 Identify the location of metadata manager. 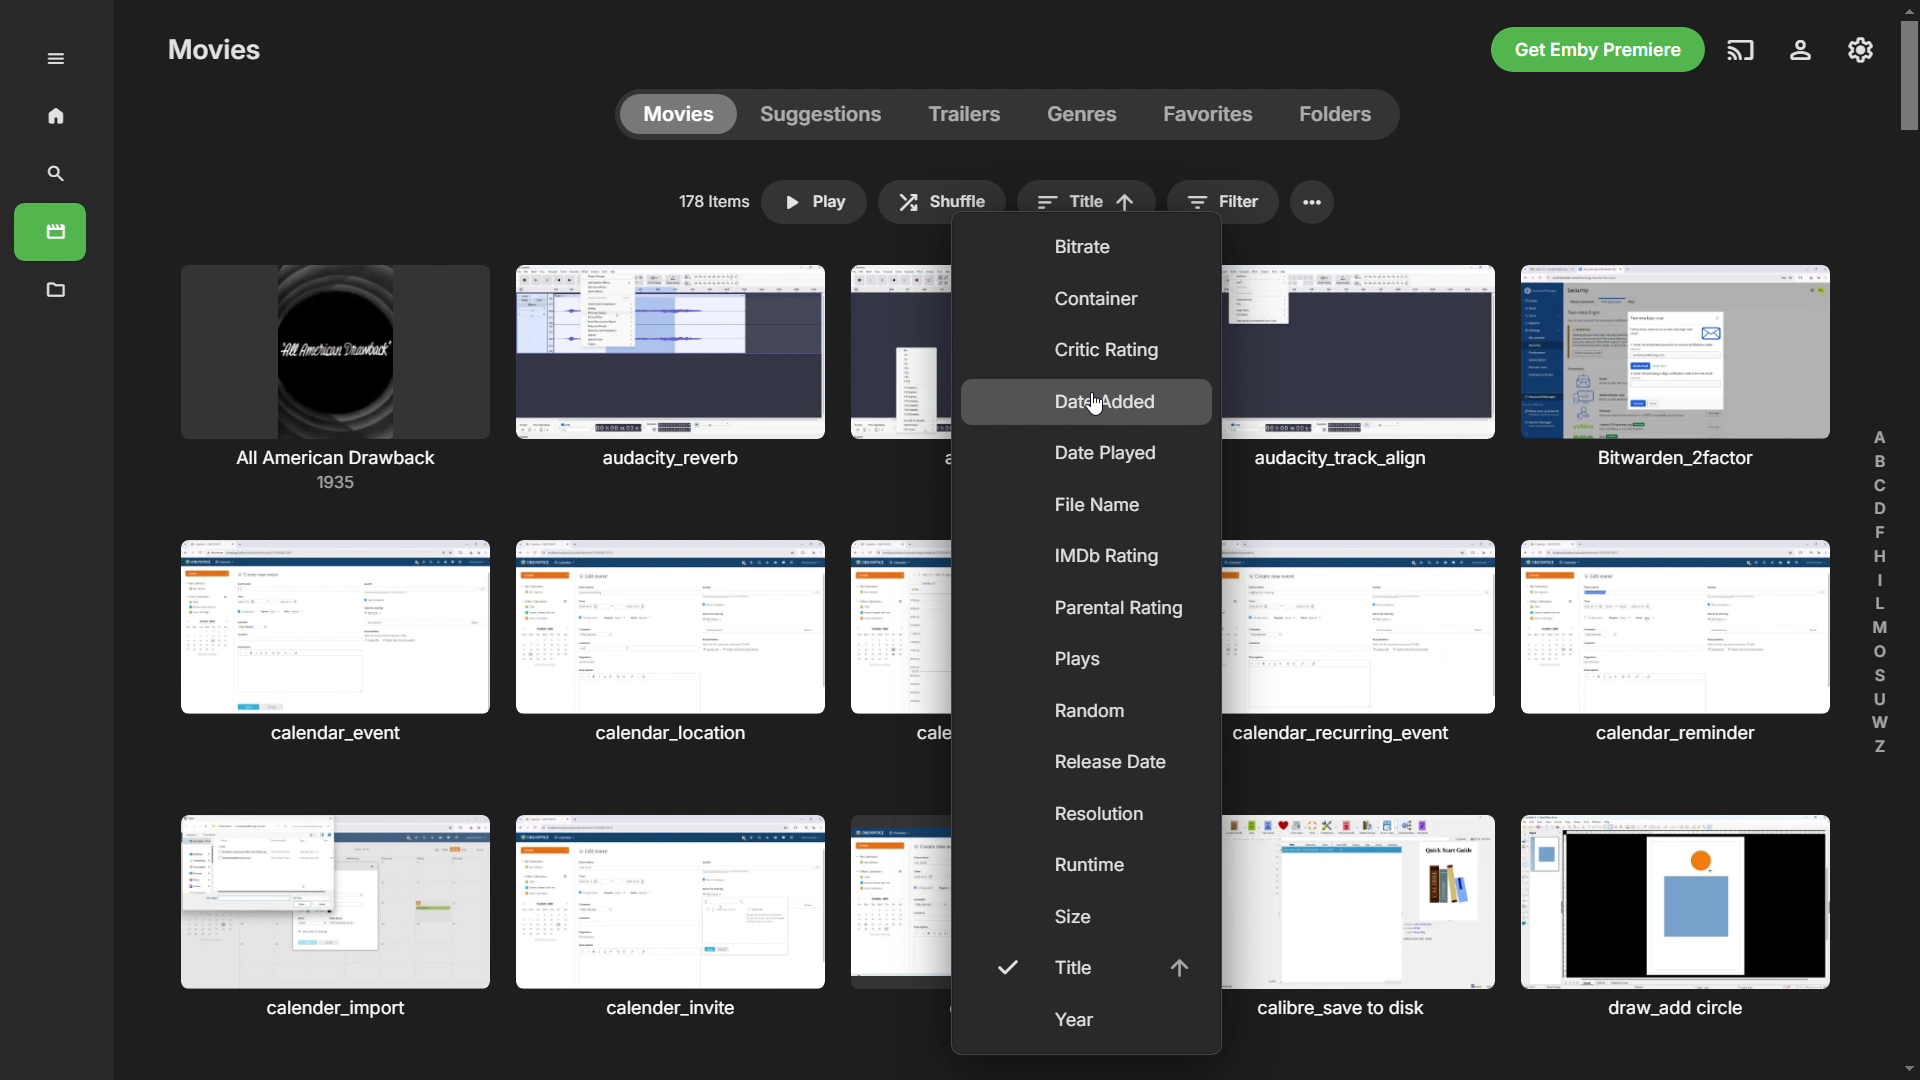
(58, 289).